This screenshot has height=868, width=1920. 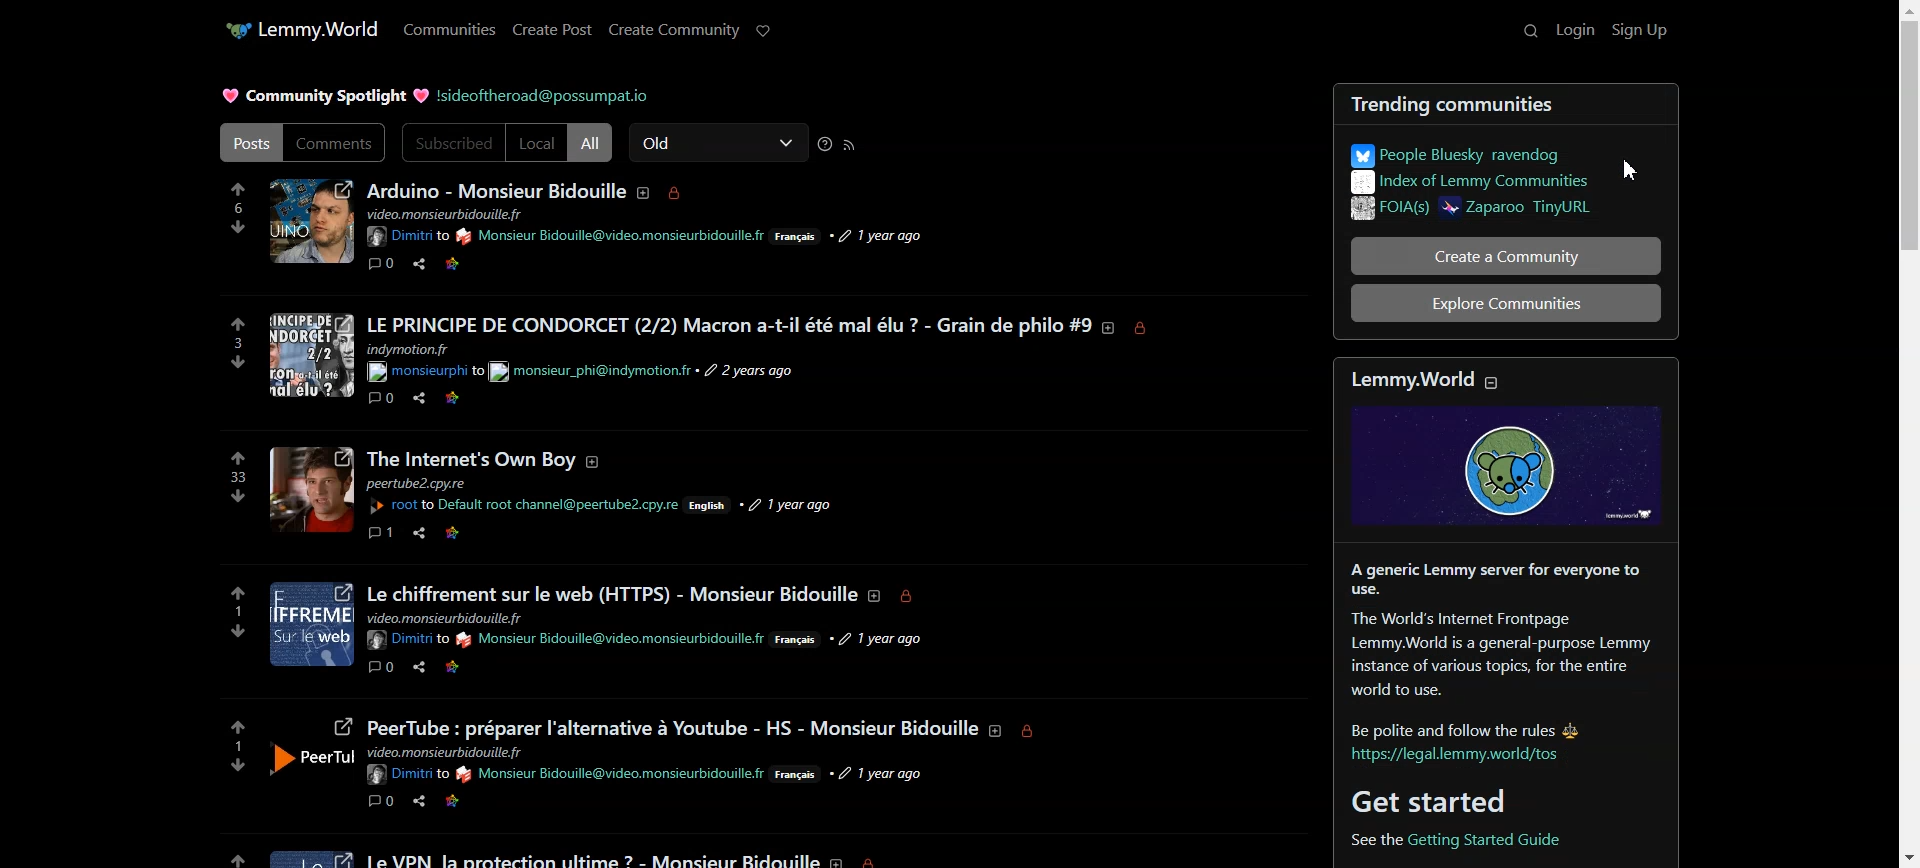 I want to click on Comments, so click(x=336, y=142).